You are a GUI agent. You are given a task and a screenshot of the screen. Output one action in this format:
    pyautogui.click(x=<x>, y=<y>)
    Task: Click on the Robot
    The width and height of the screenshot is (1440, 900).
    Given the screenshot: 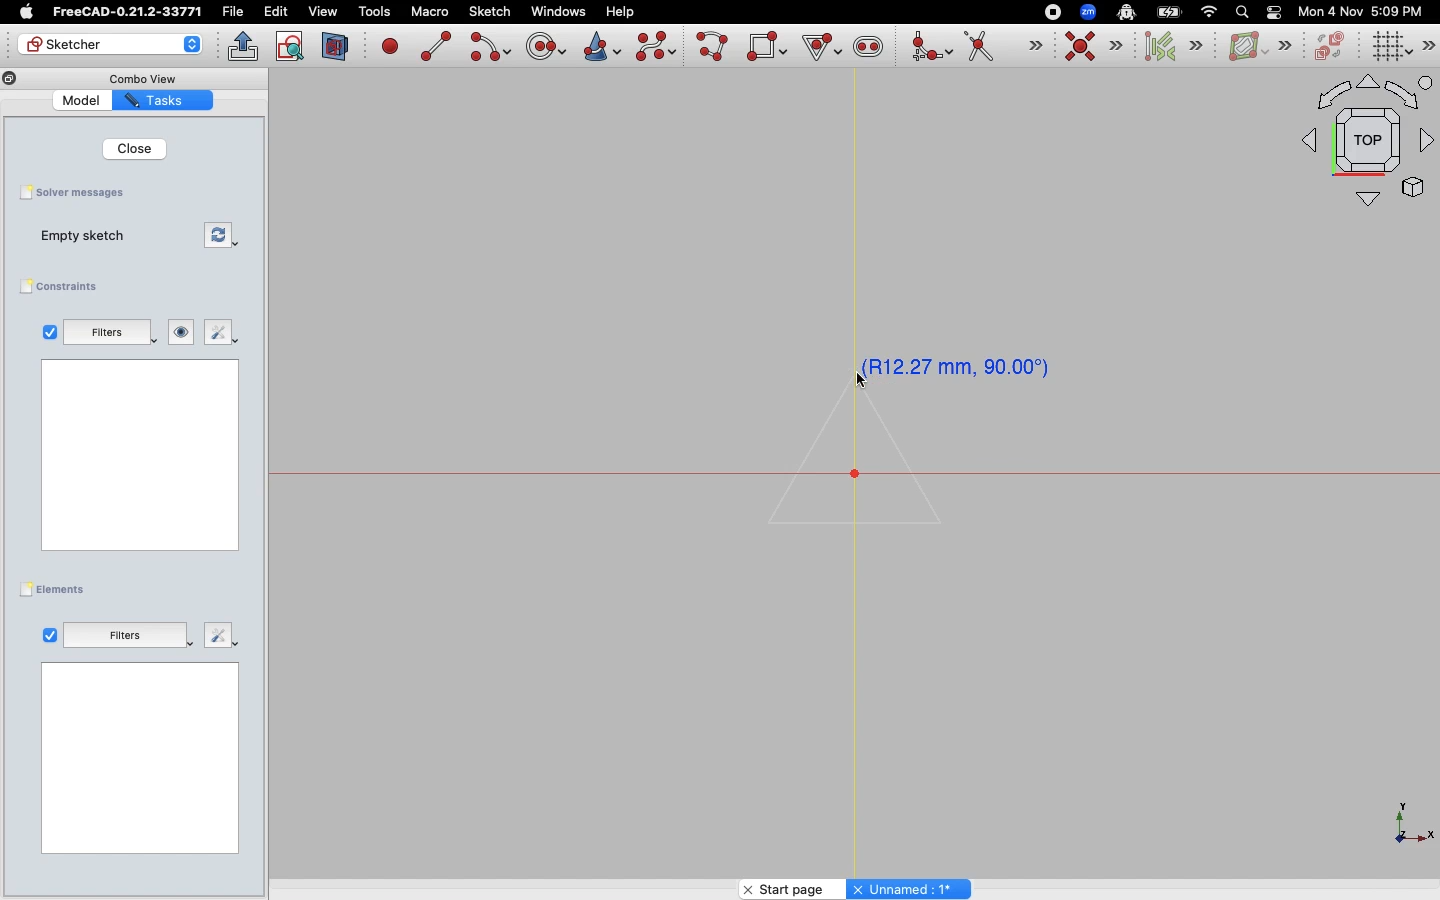 What is the action you would take?
    pyautogui.click(x=1126, y=14)
    